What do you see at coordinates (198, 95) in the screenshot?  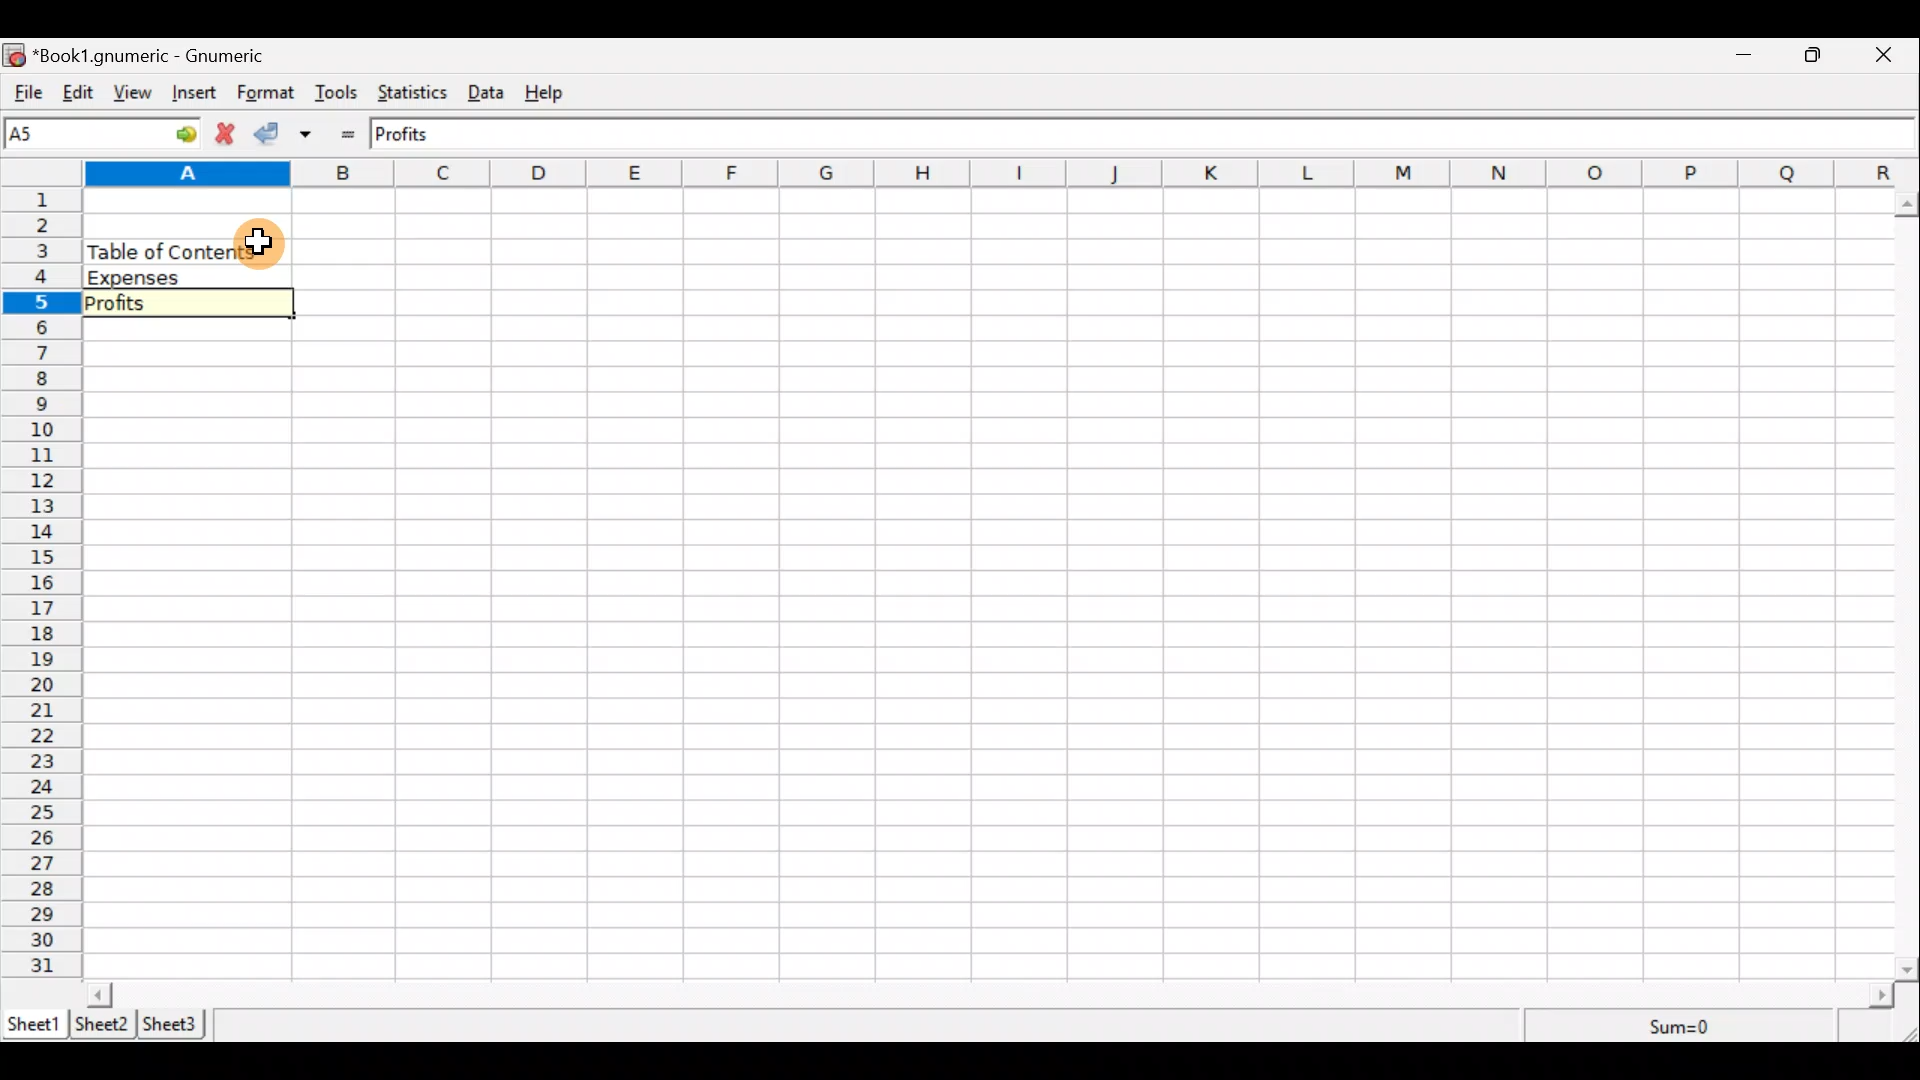 I see `Insert` at bounding box center [198, 95].